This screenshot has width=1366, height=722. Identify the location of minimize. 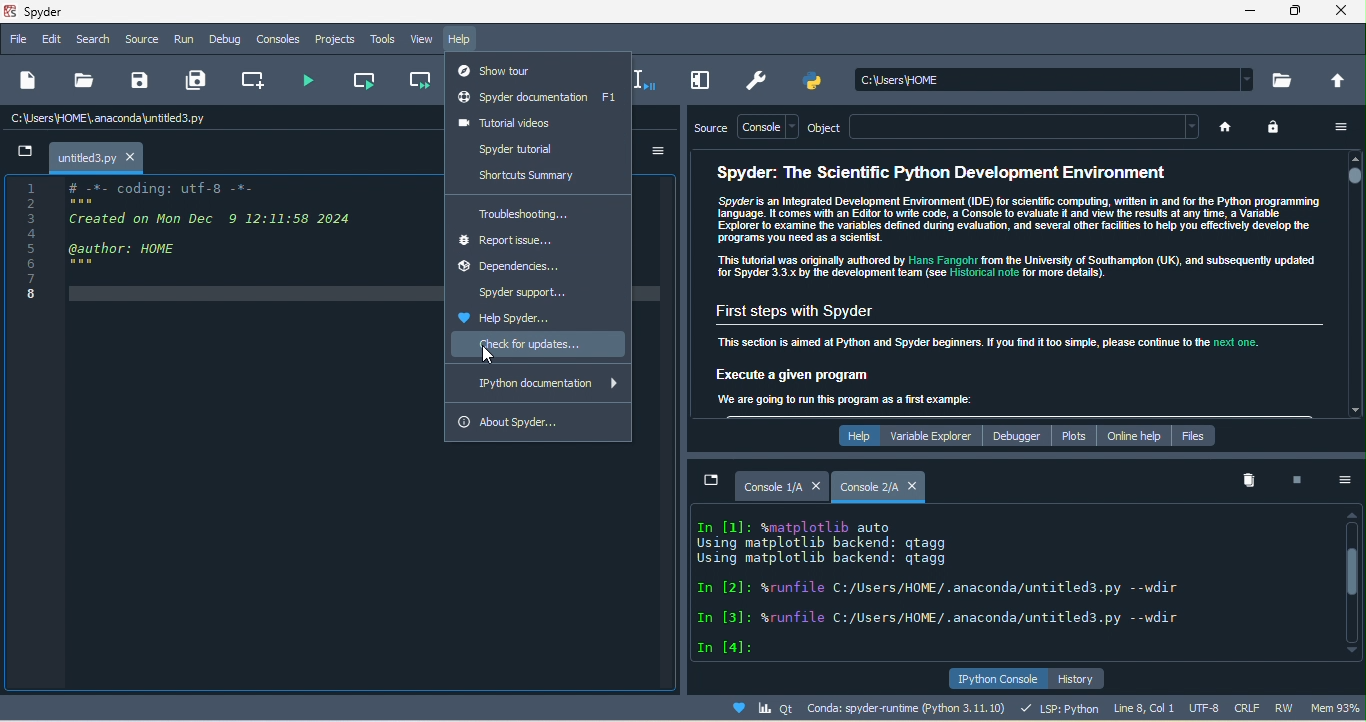
(26, 154).